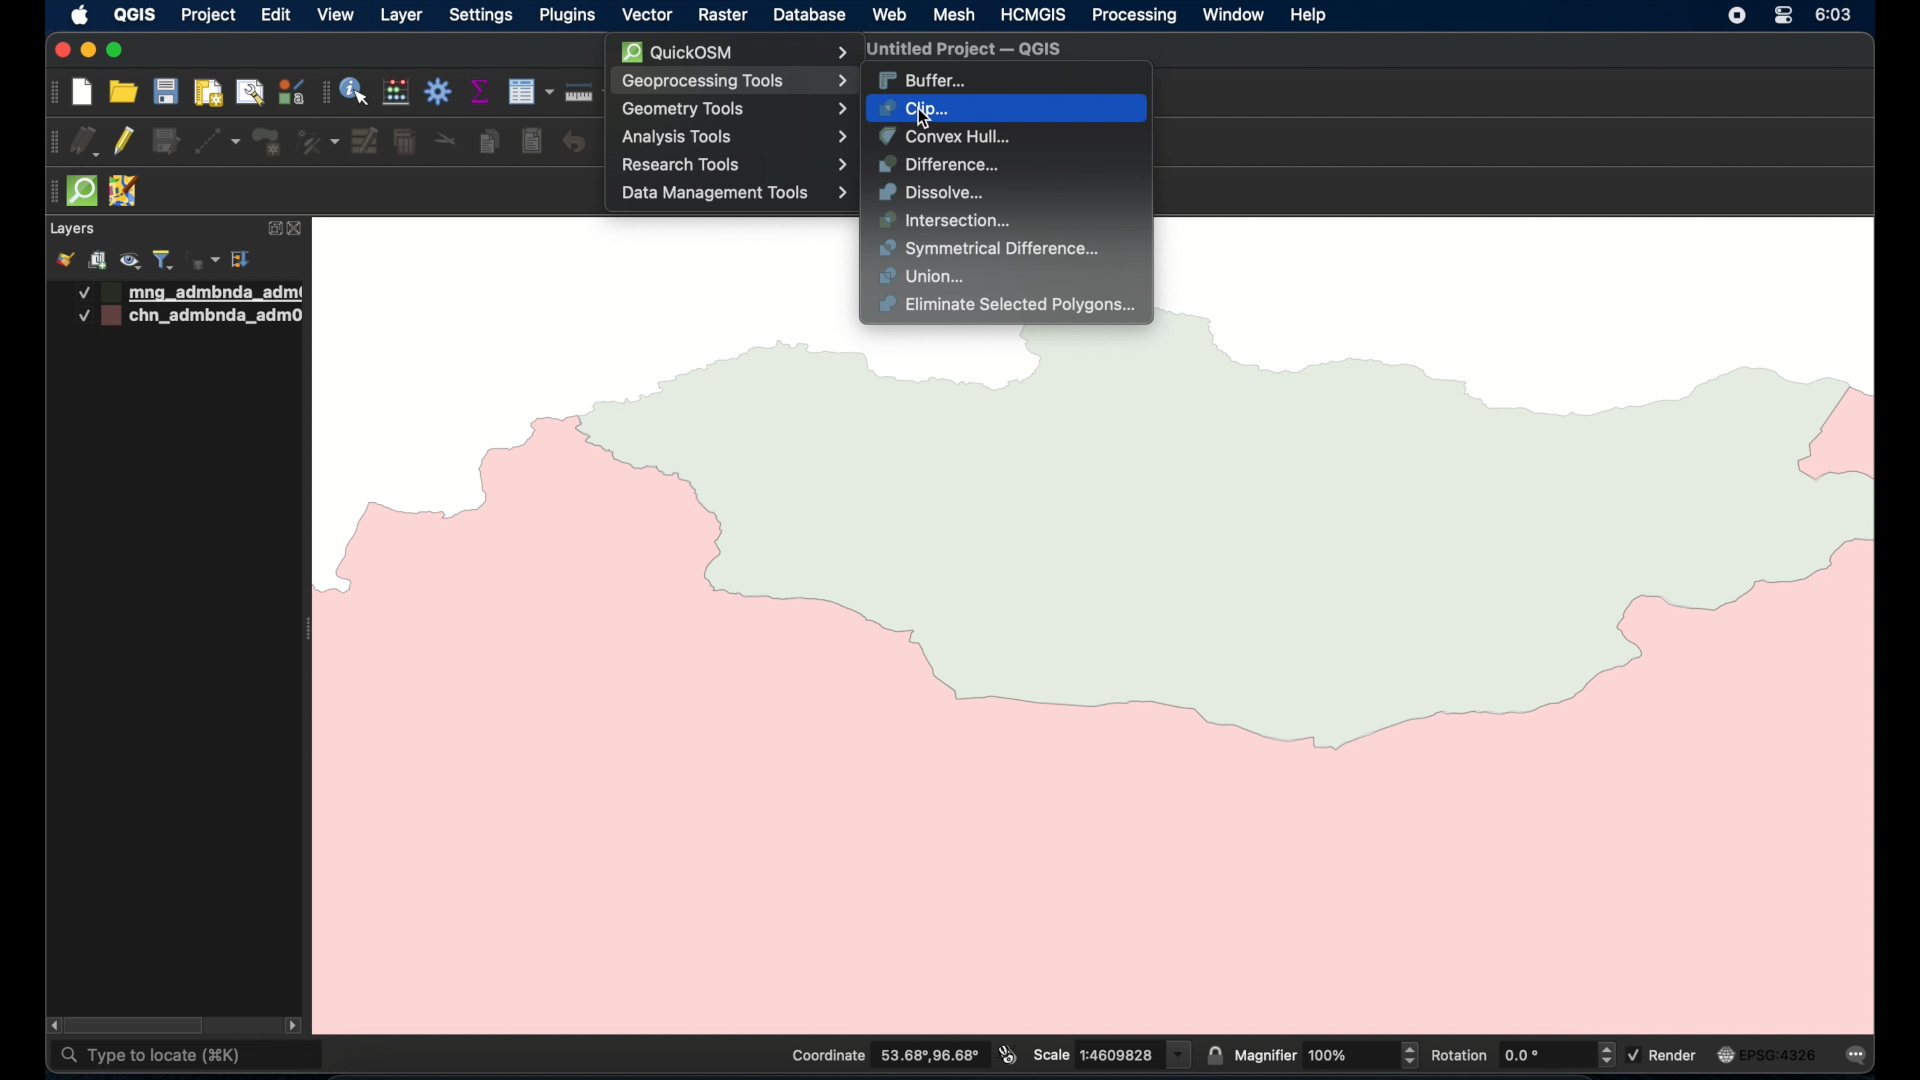  What do you see at coordinates (83, 93) in the screenshot?
I see `new project` at bounding box center [83, 93].